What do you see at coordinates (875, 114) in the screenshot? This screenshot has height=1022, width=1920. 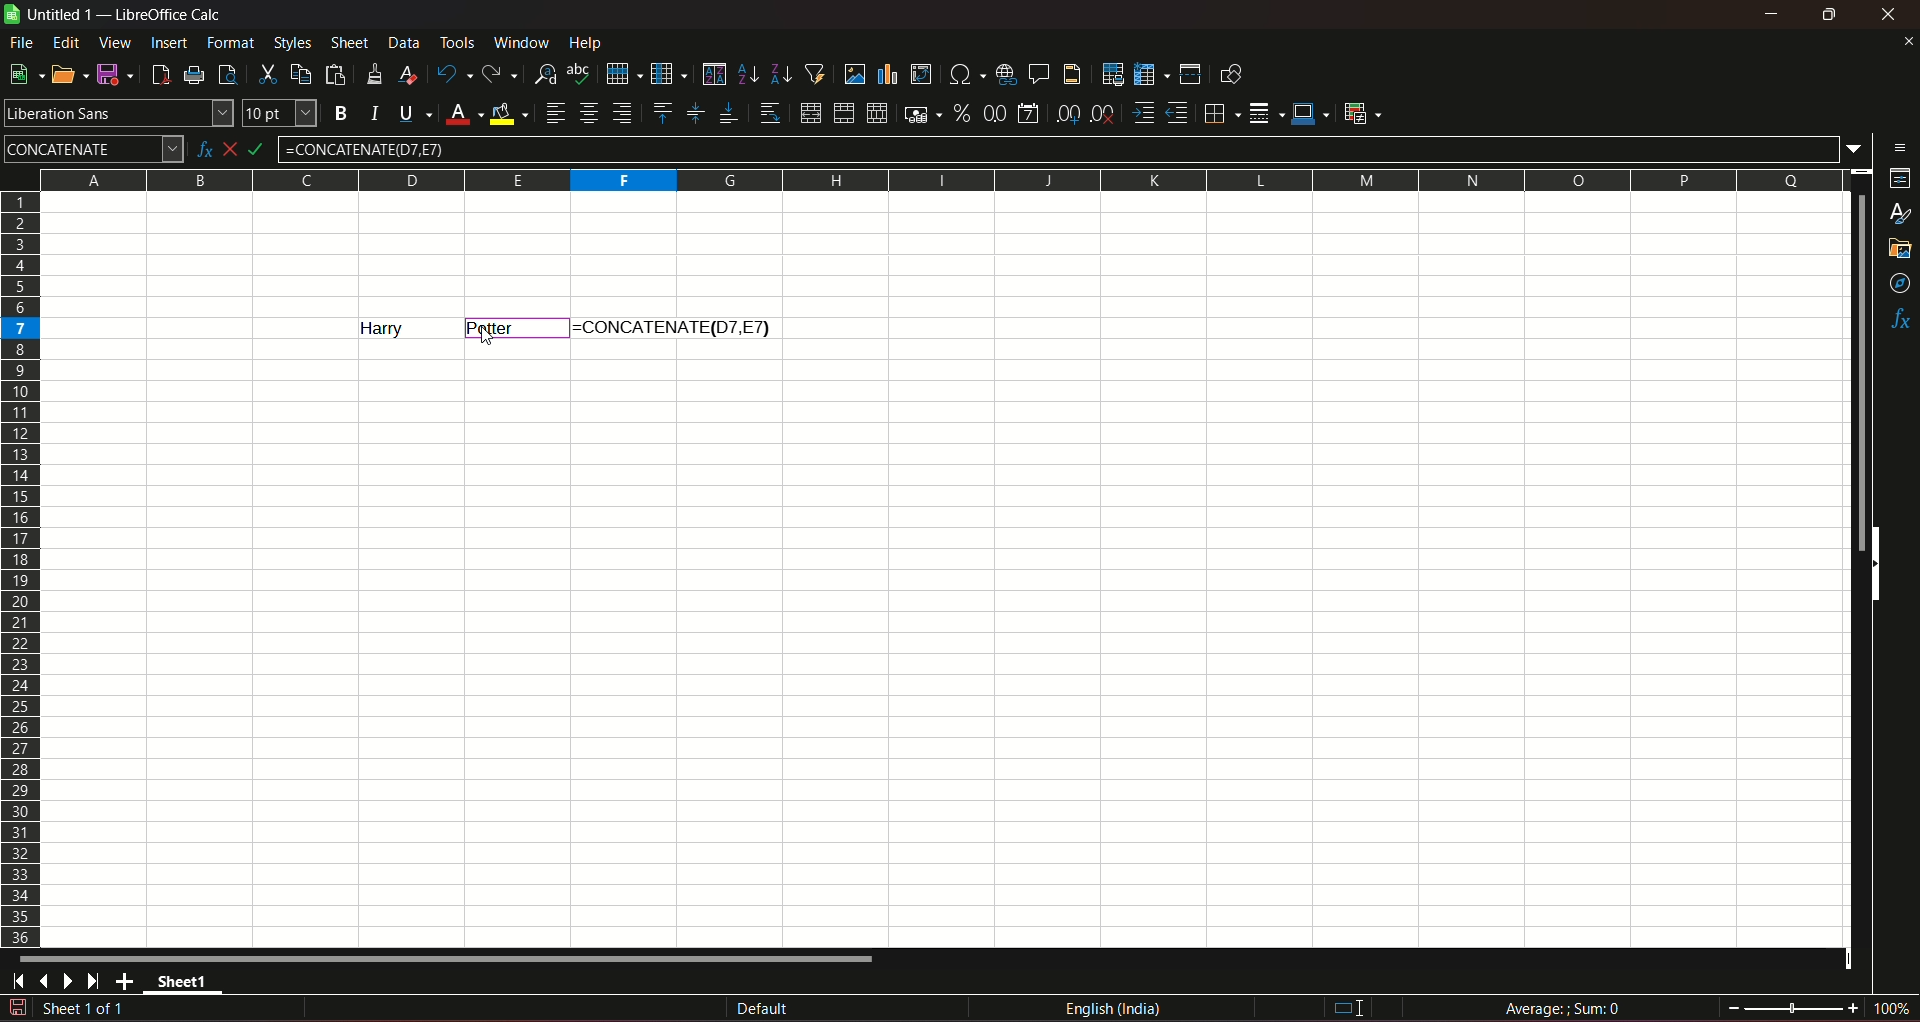 I see `unmerge` at bounding box center [875, 114].